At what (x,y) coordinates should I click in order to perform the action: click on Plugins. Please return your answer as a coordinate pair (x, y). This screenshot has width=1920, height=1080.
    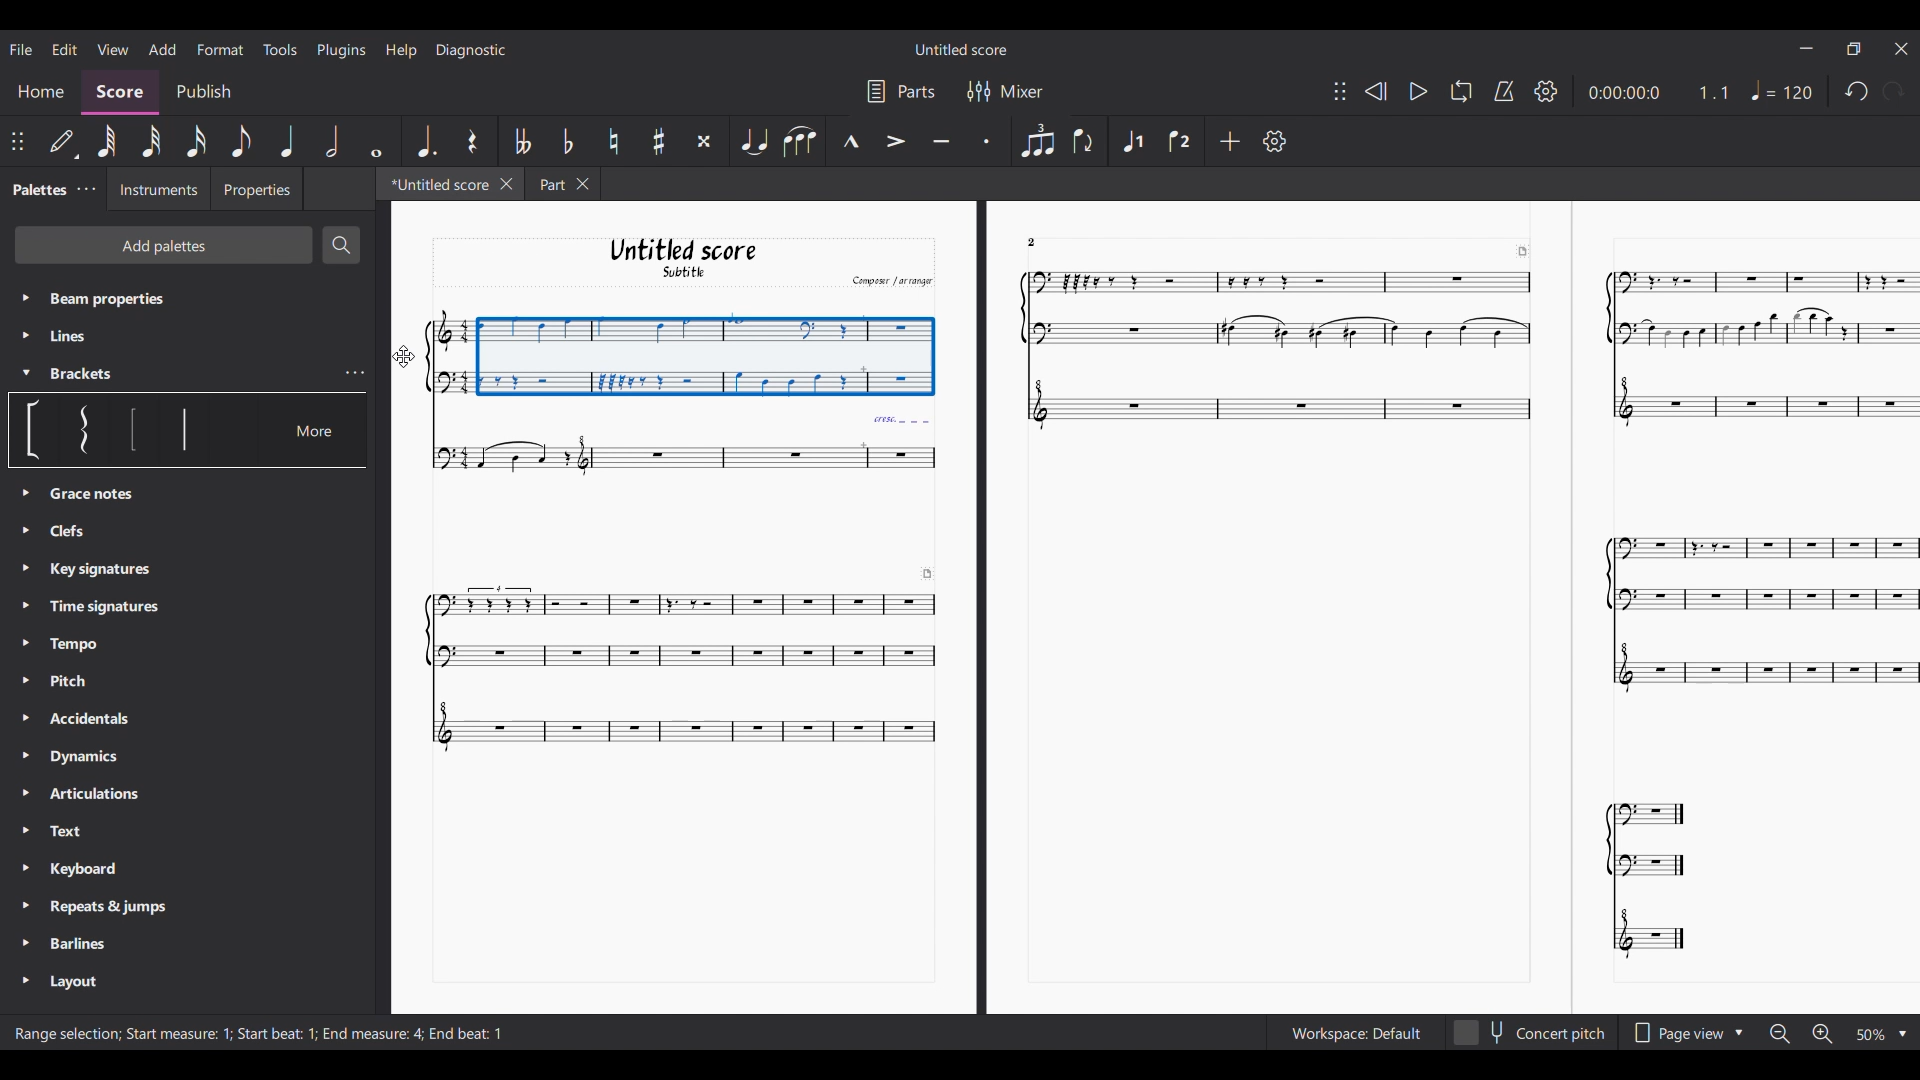
    Looking at the image, I should click on (342, 50).